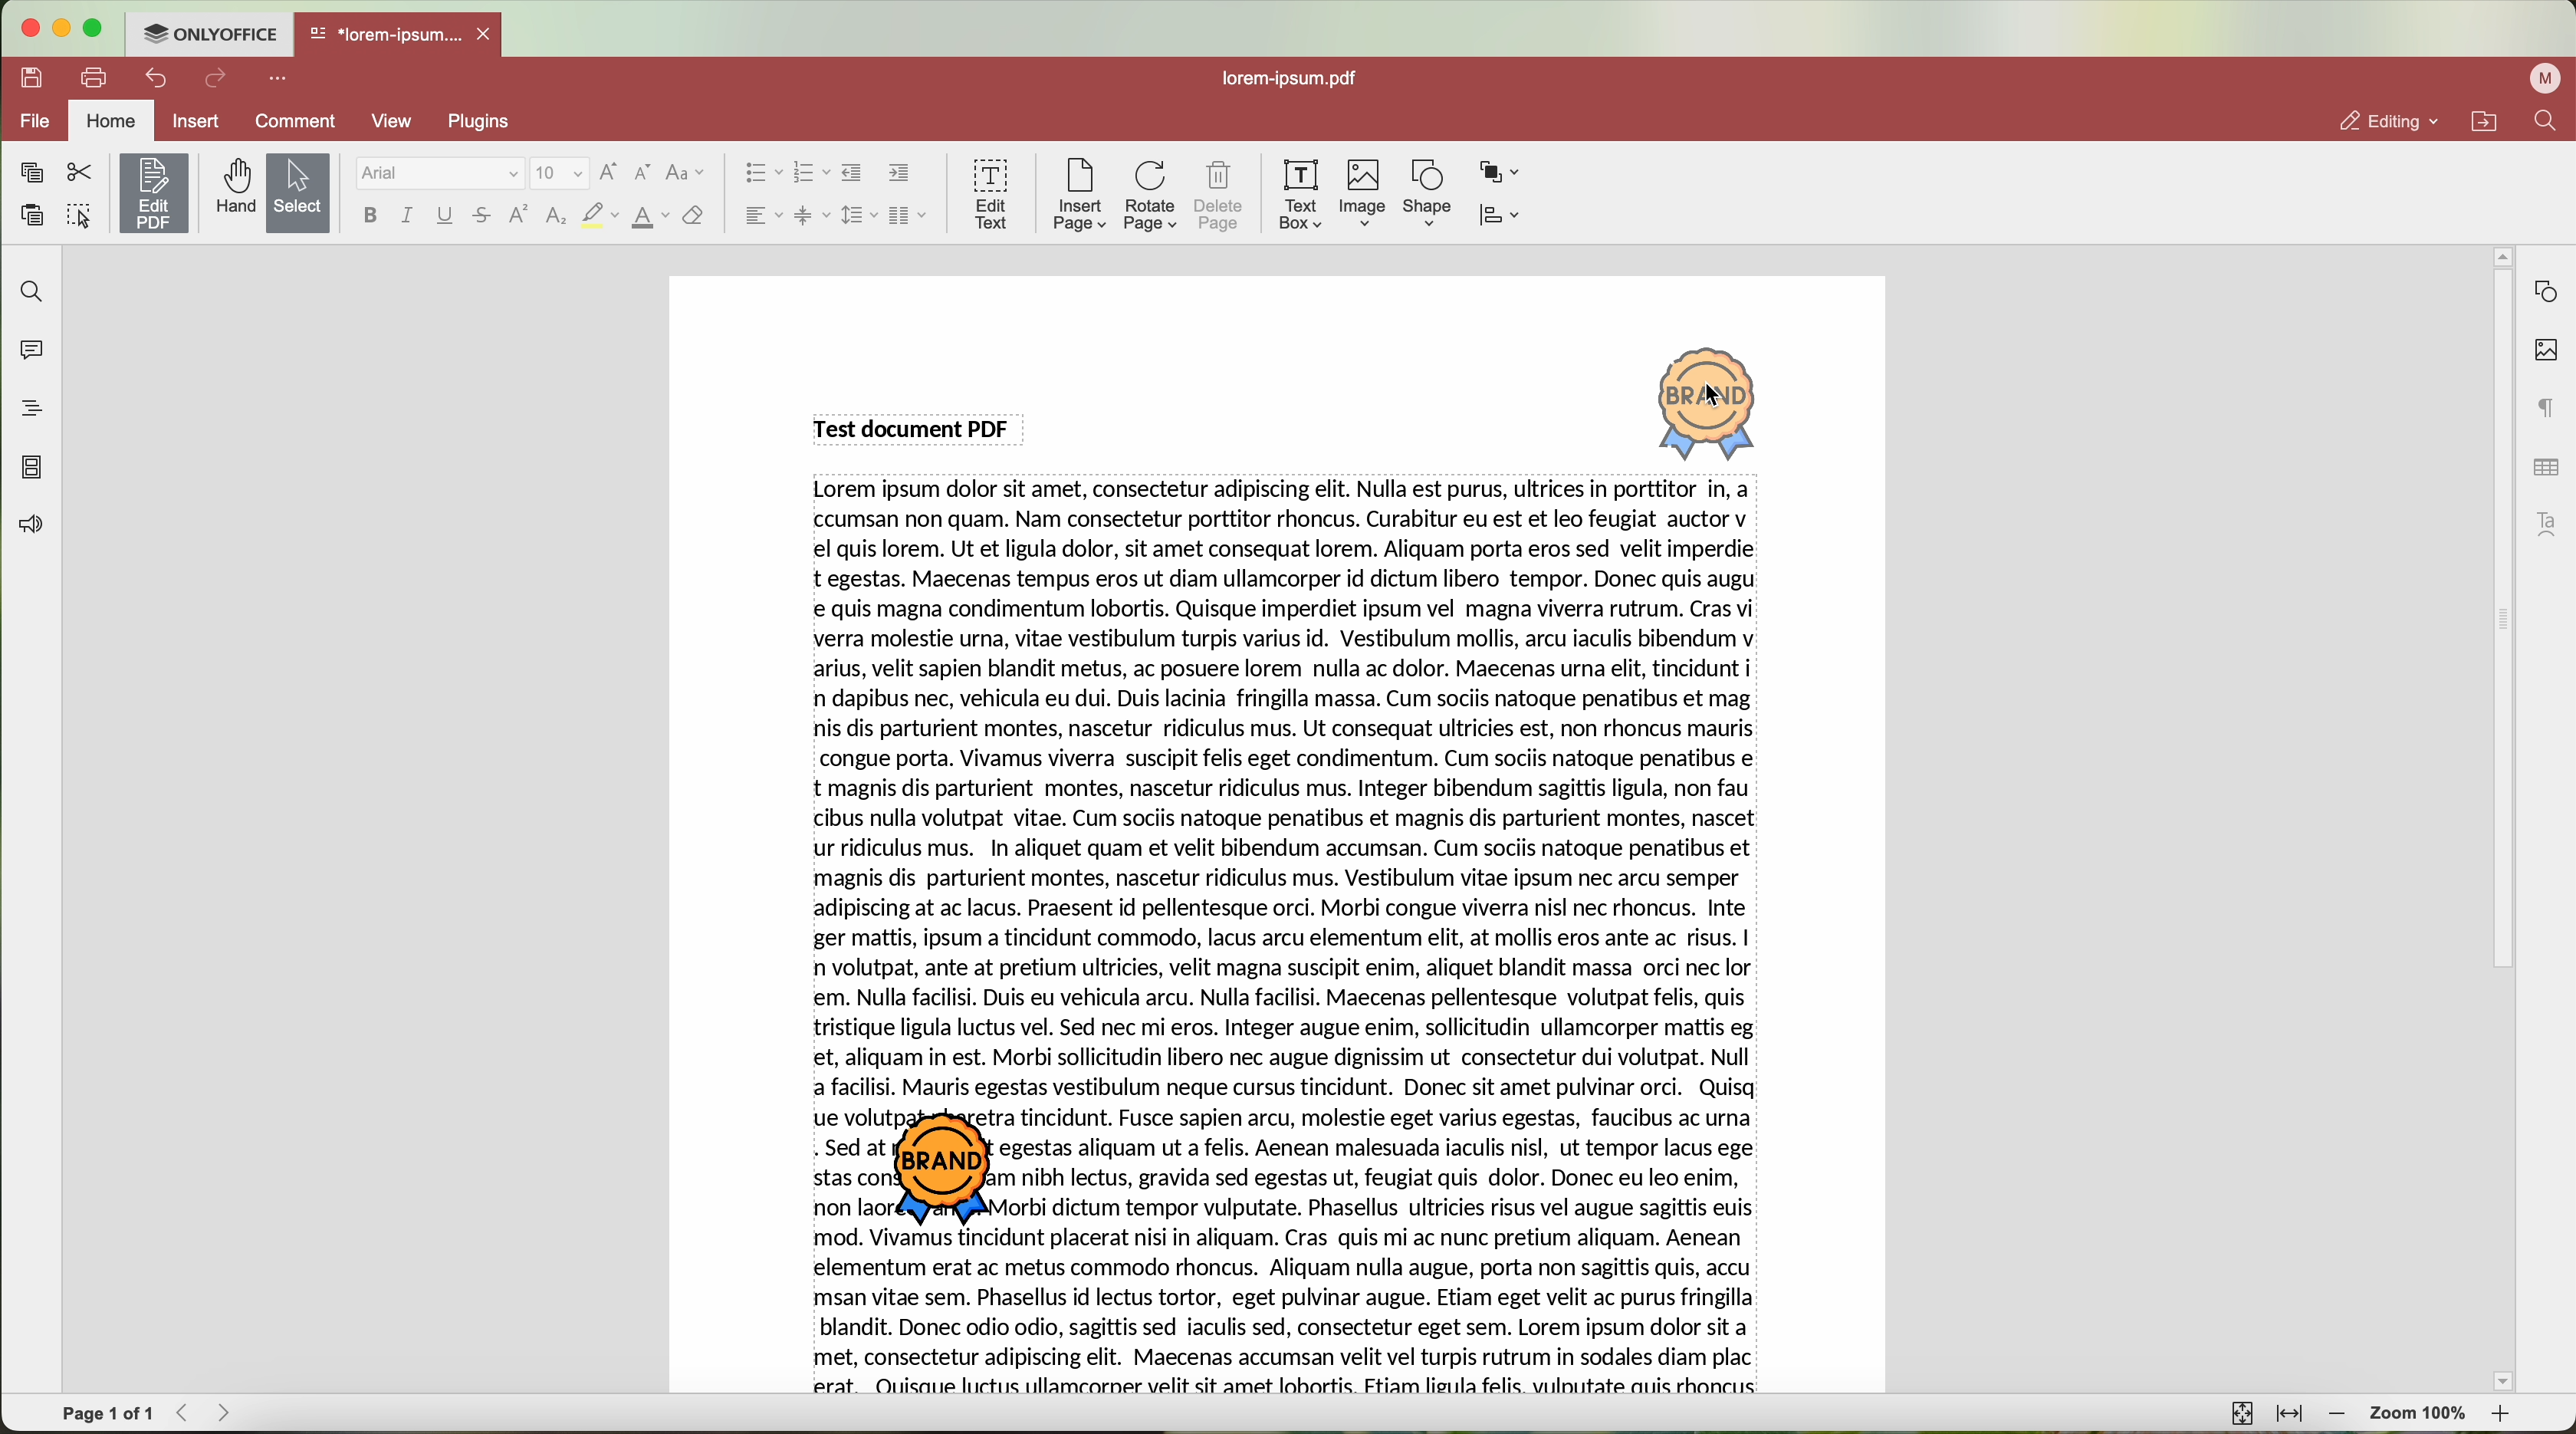  What do you see at coordinates (811, 215) in the screenshot?
I see `vertical align` at bounding box center [811, 215].